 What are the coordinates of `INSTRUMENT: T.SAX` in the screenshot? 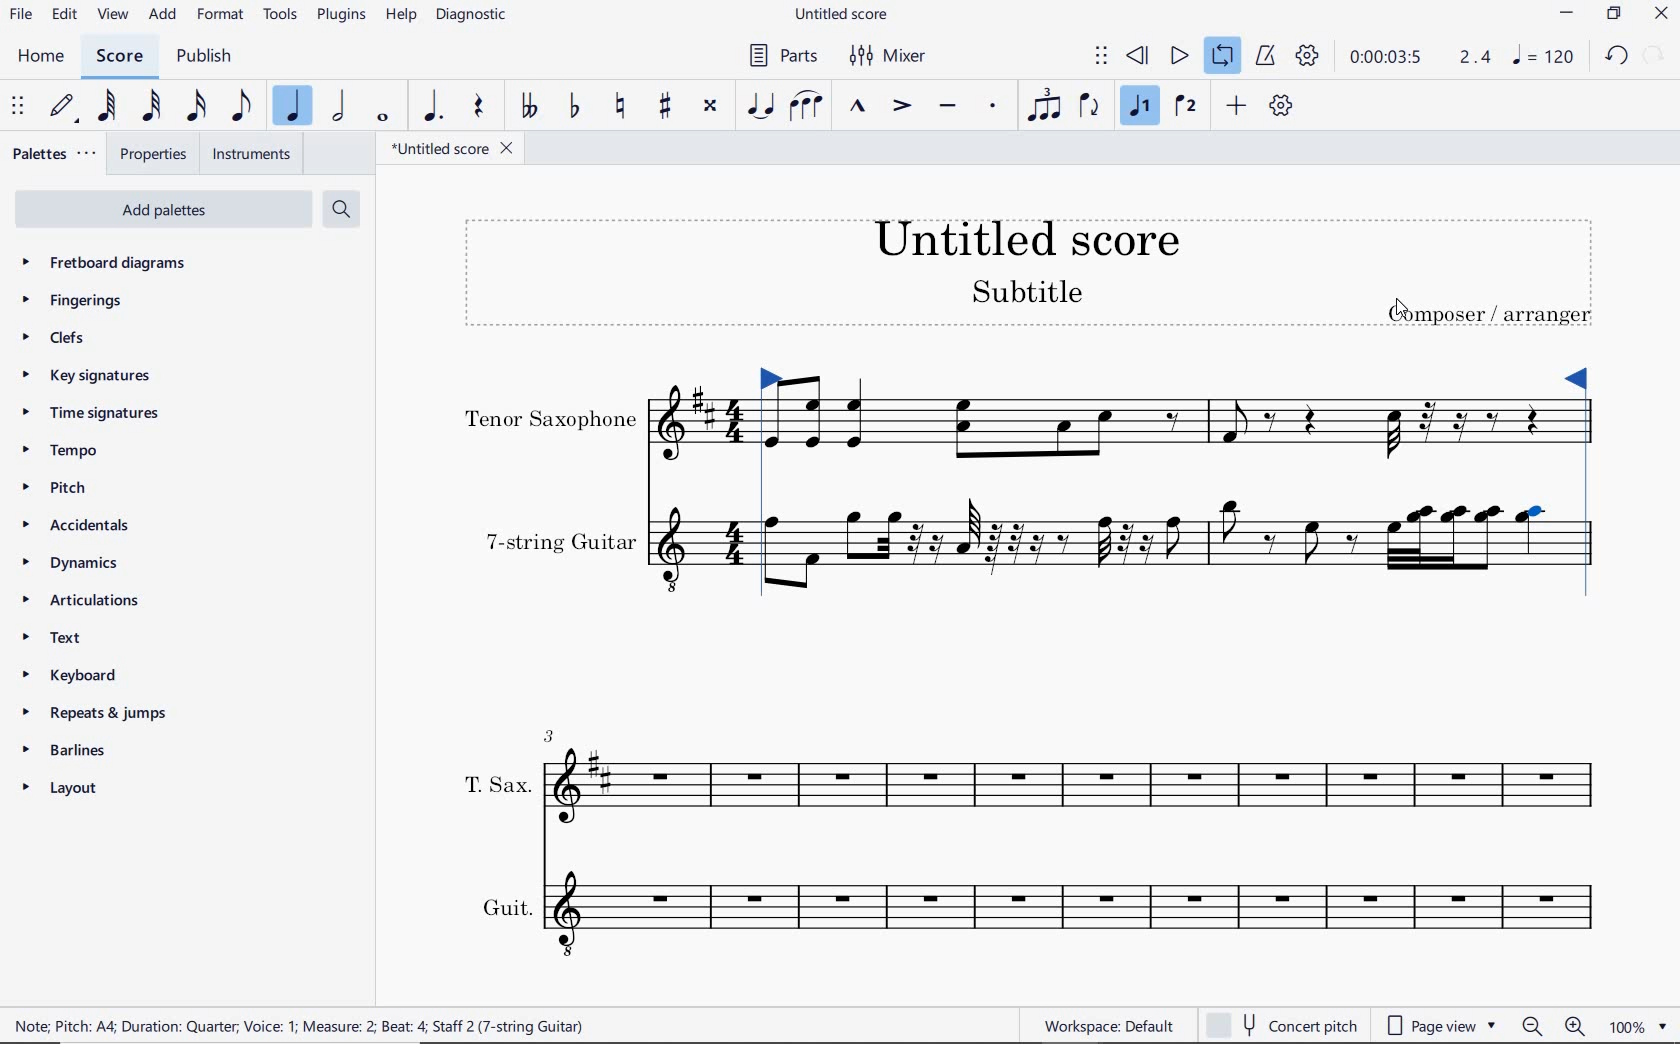 It's located at (1022, 769).